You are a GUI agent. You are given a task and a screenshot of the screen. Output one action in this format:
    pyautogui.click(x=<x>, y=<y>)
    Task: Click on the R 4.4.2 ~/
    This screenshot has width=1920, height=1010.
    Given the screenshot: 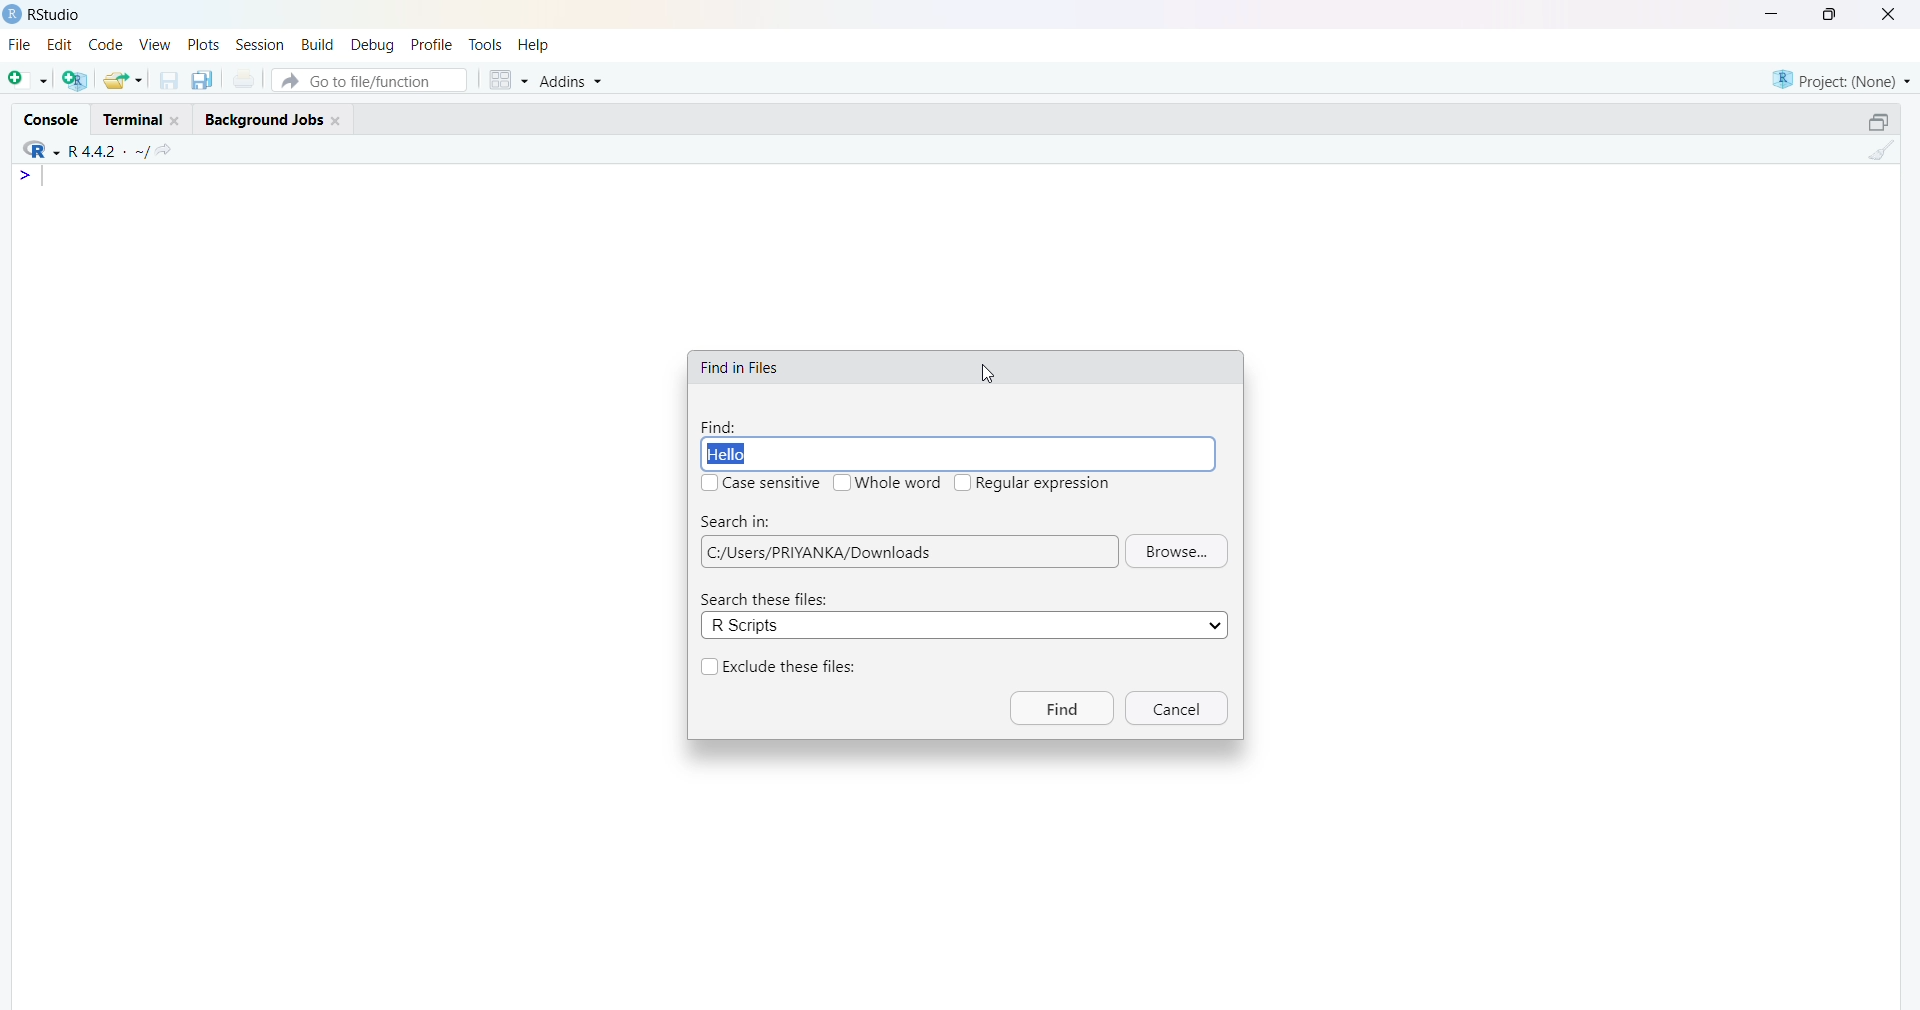 What is the action you would take?
    pyautogui.click(x=110, y=151)
    